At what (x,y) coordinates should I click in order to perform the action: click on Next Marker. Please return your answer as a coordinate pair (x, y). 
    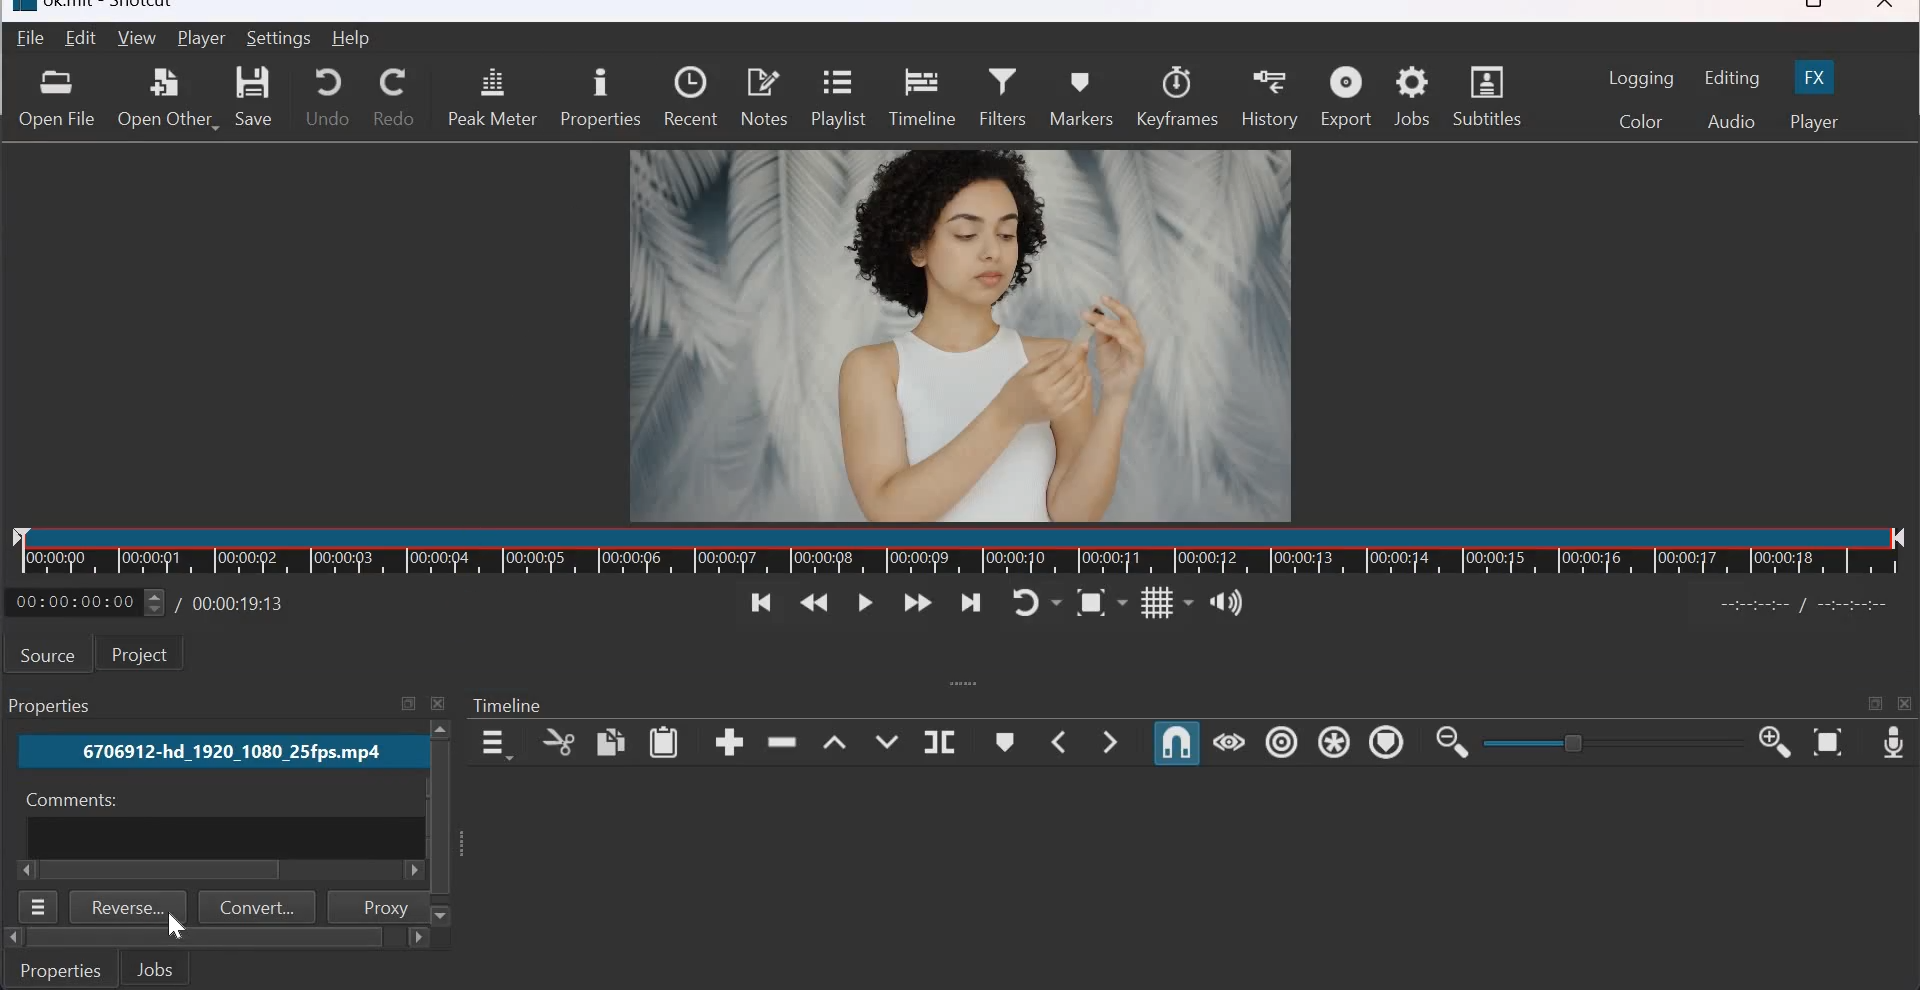
    Looking at the image, I should click on (1114, 740).